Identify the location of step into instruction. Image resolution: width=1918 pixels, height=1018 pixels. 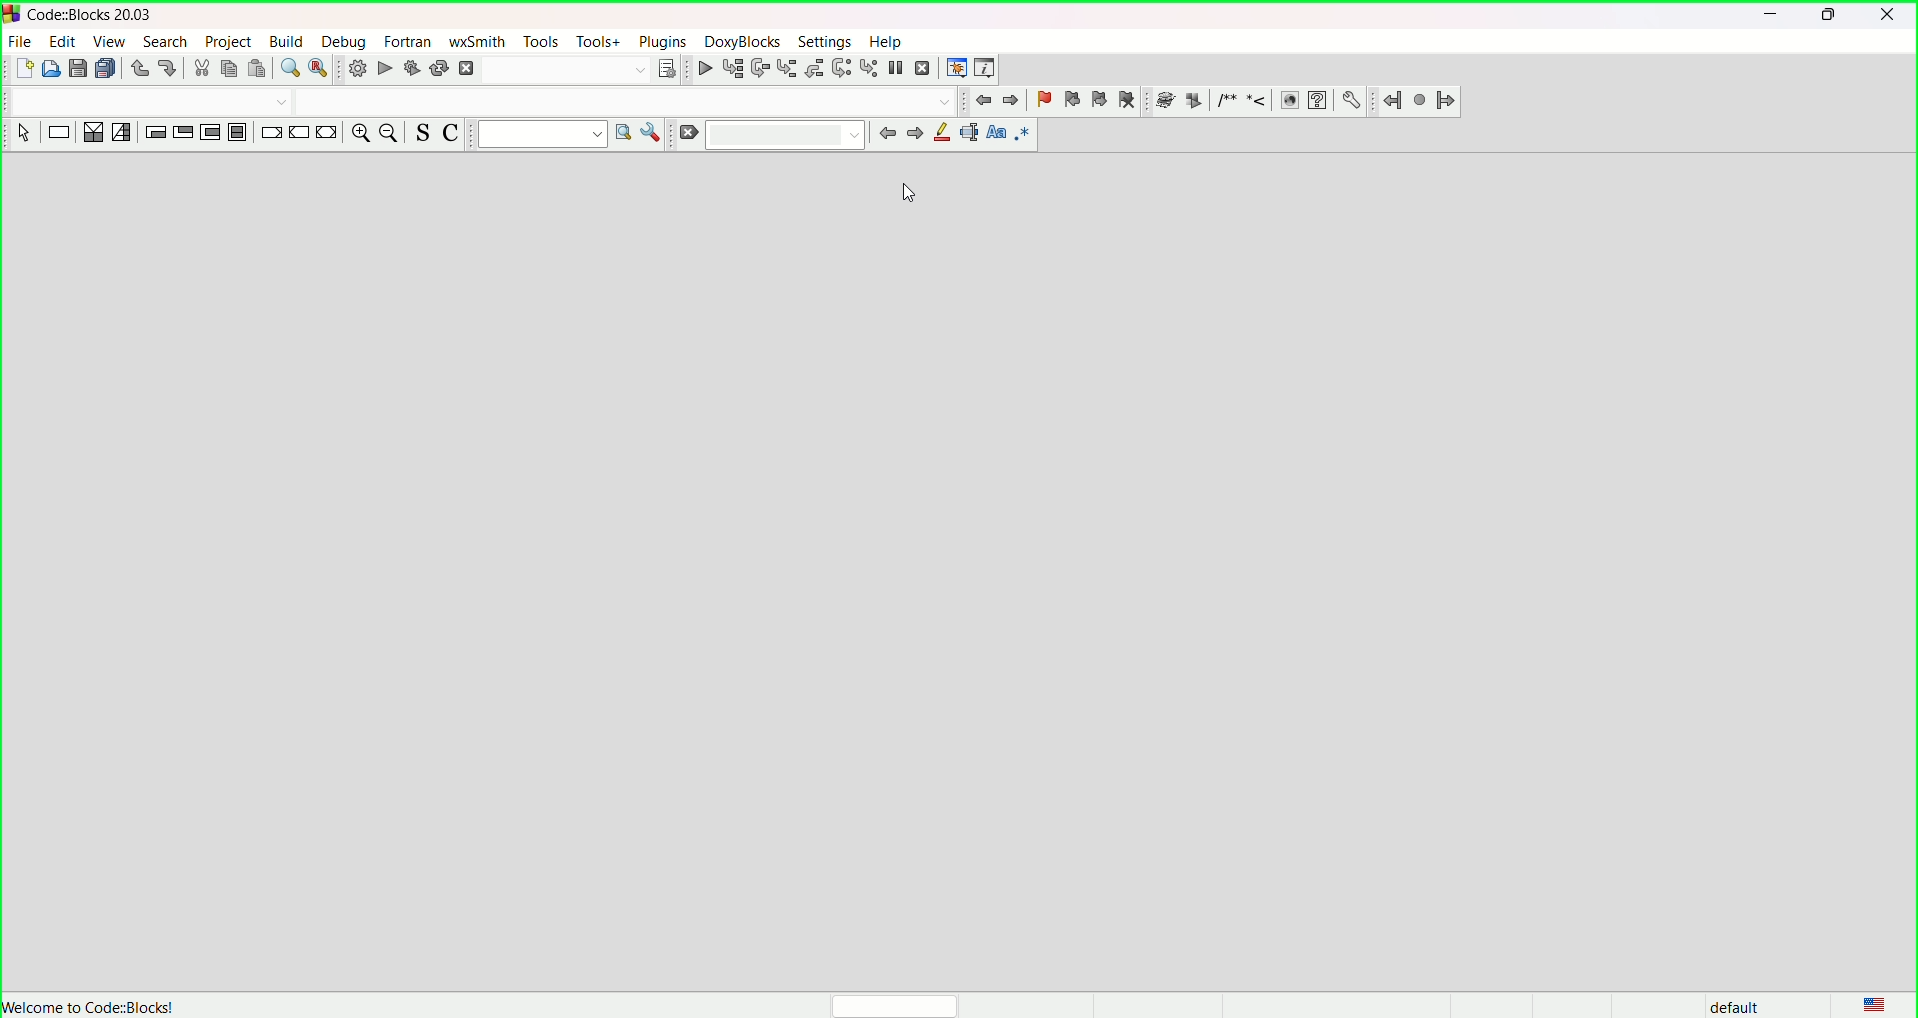
(869, 69).